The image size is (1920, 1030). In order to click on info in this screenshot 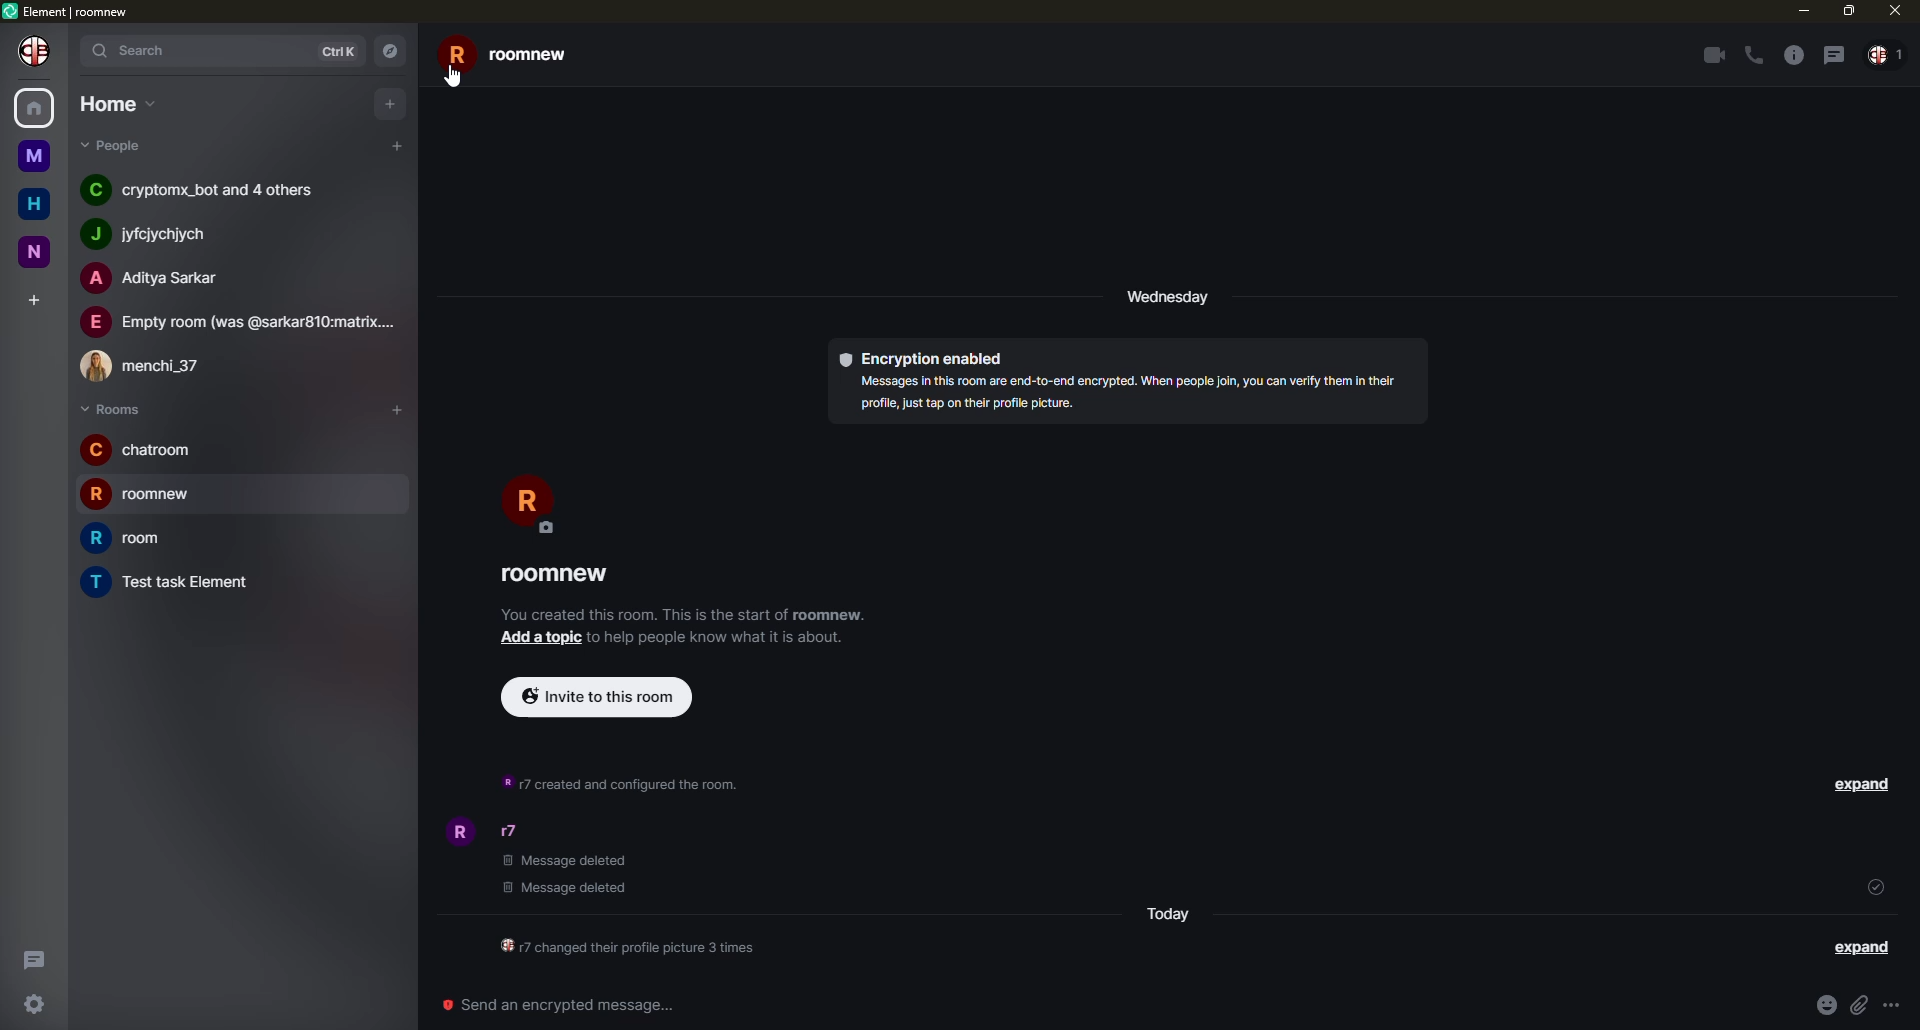, I will do `click(1791, 55)`.